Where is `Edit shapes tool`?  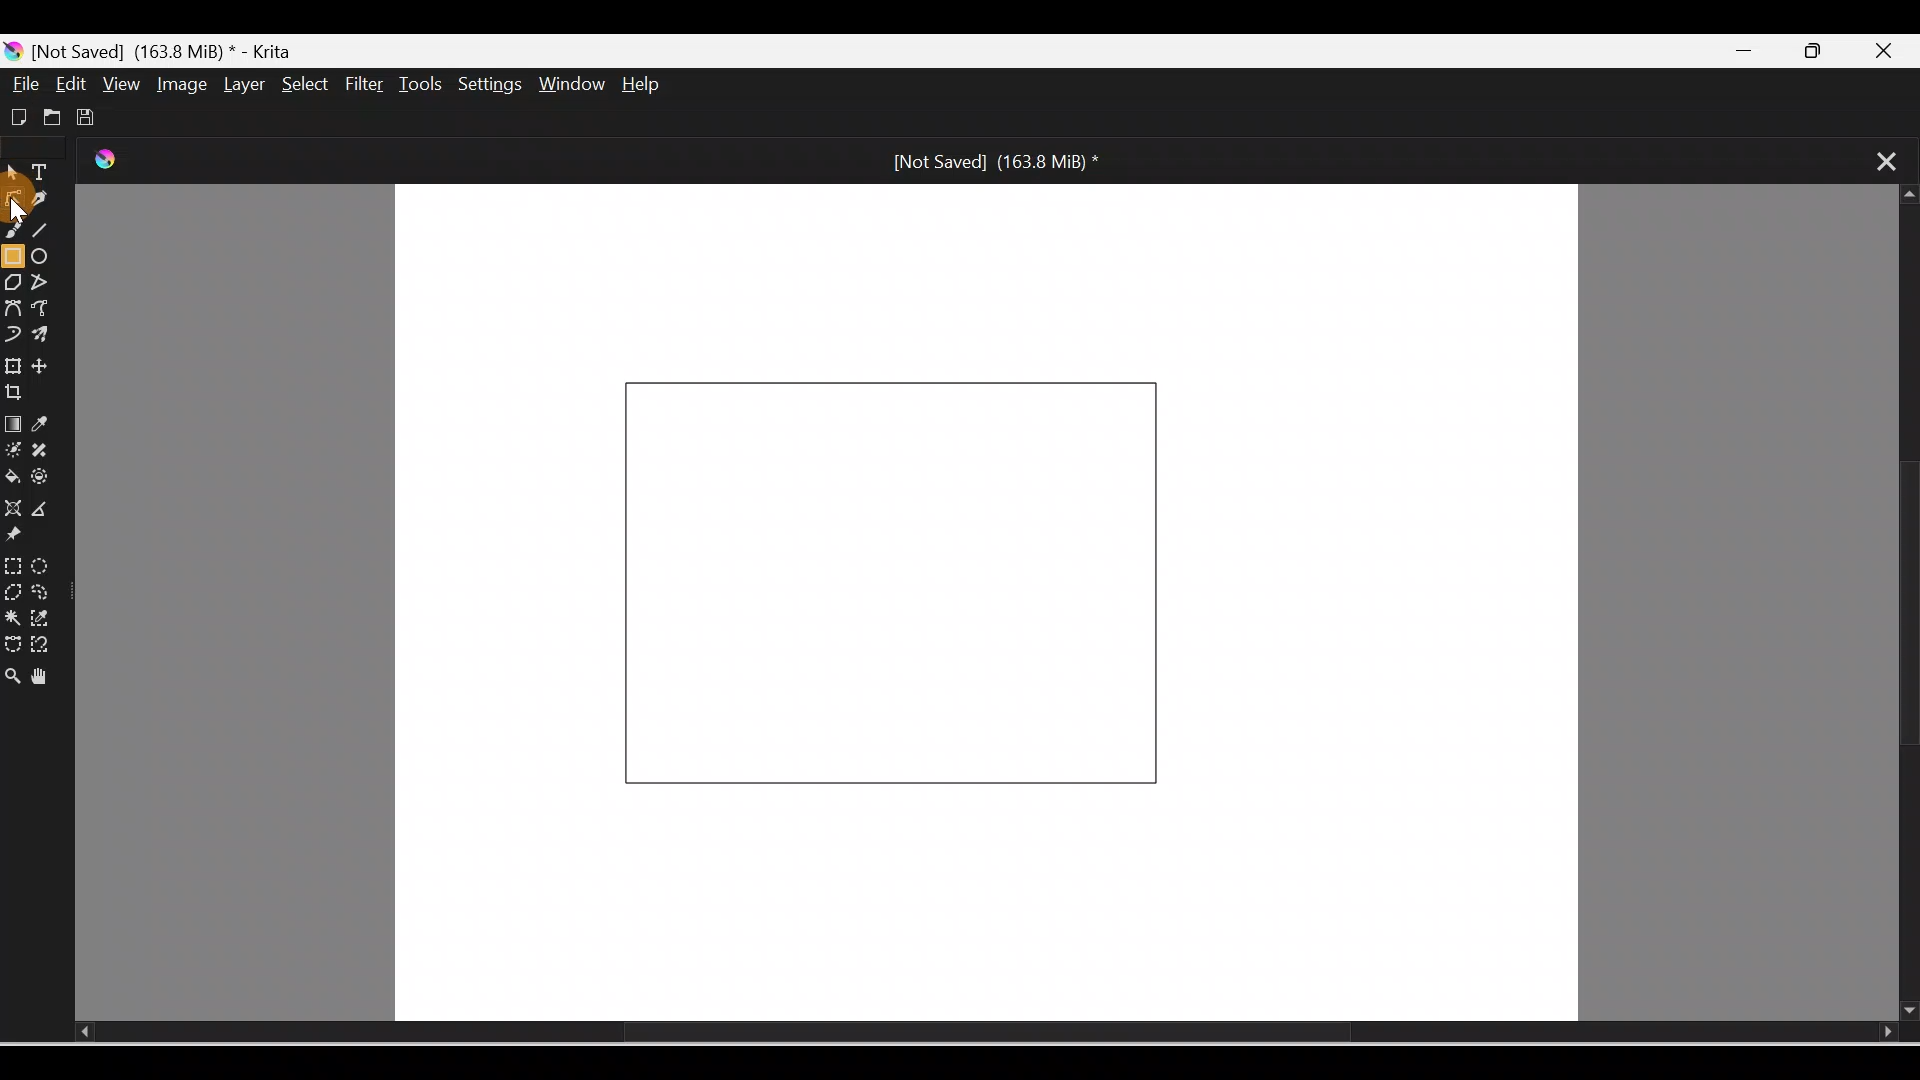
Edit shapes tool is located at coordinates (12, 204).